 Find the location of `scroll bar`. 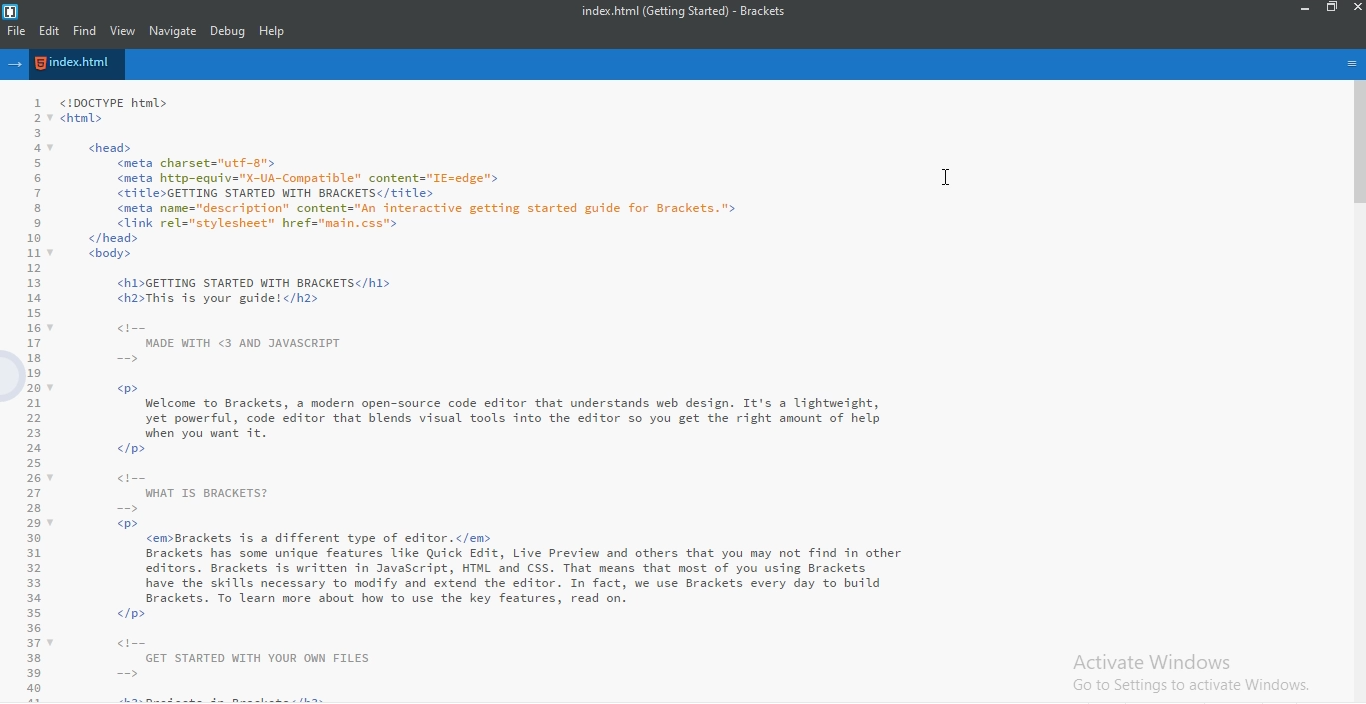

scroll bar is located at coordinates (1357, 147).